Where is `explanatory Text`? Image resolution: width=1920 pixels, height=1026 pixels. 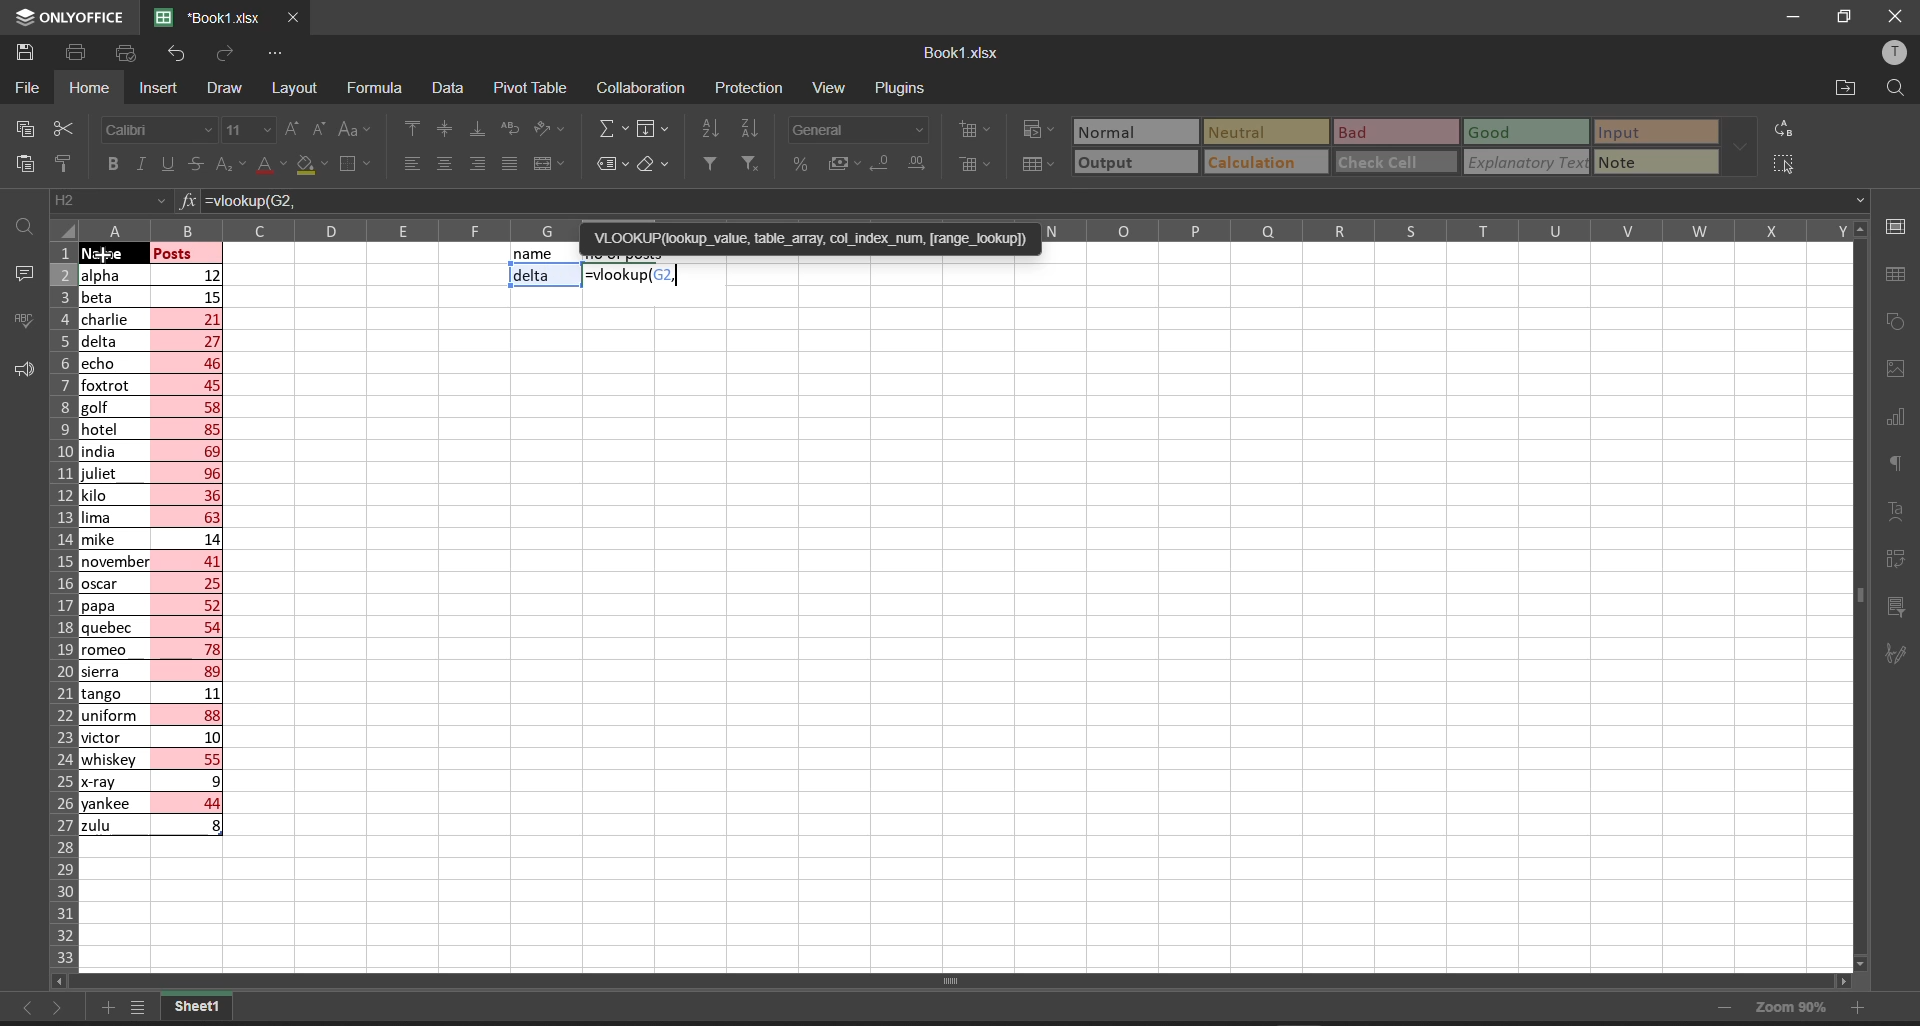
explanatory Text is located at coordinates (1524, 162).